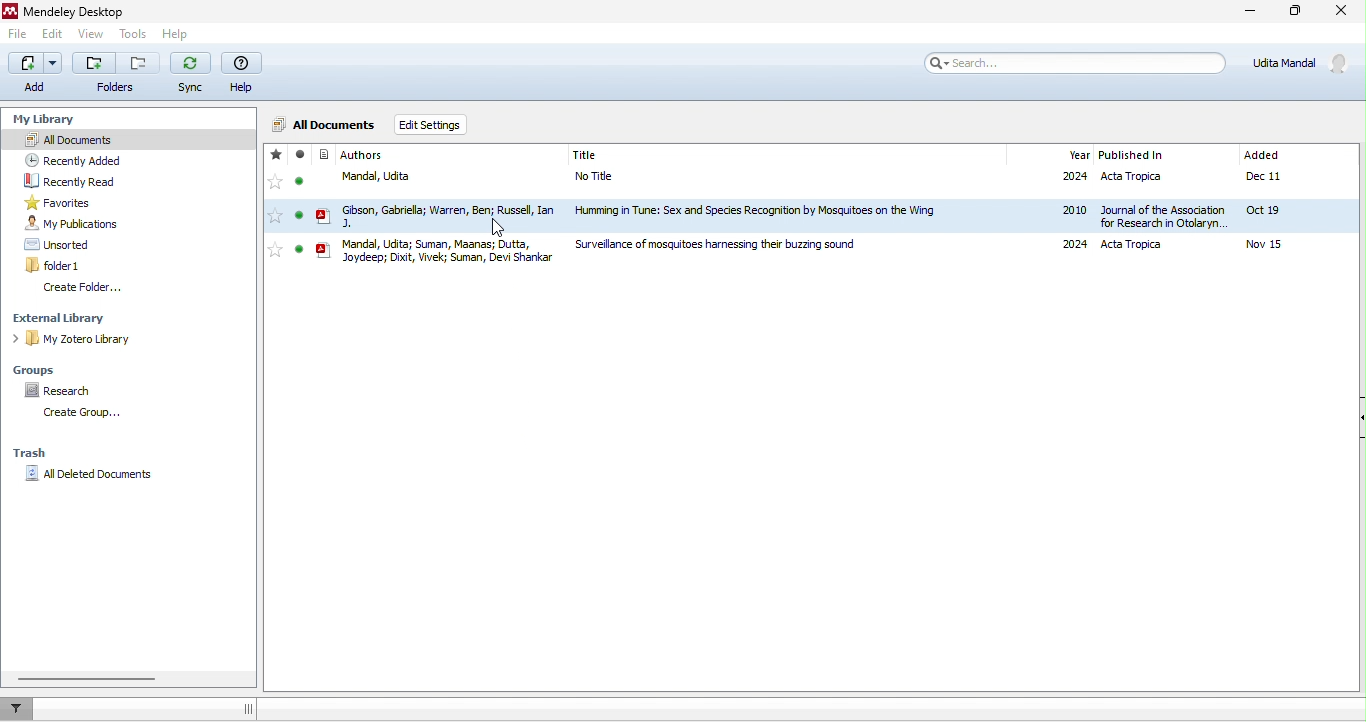 This screenshot has height=722, width=1366. What do you see at coordinates (88, 226) in the screenshot?
I see `my publications` at bounding box center [88, 226].